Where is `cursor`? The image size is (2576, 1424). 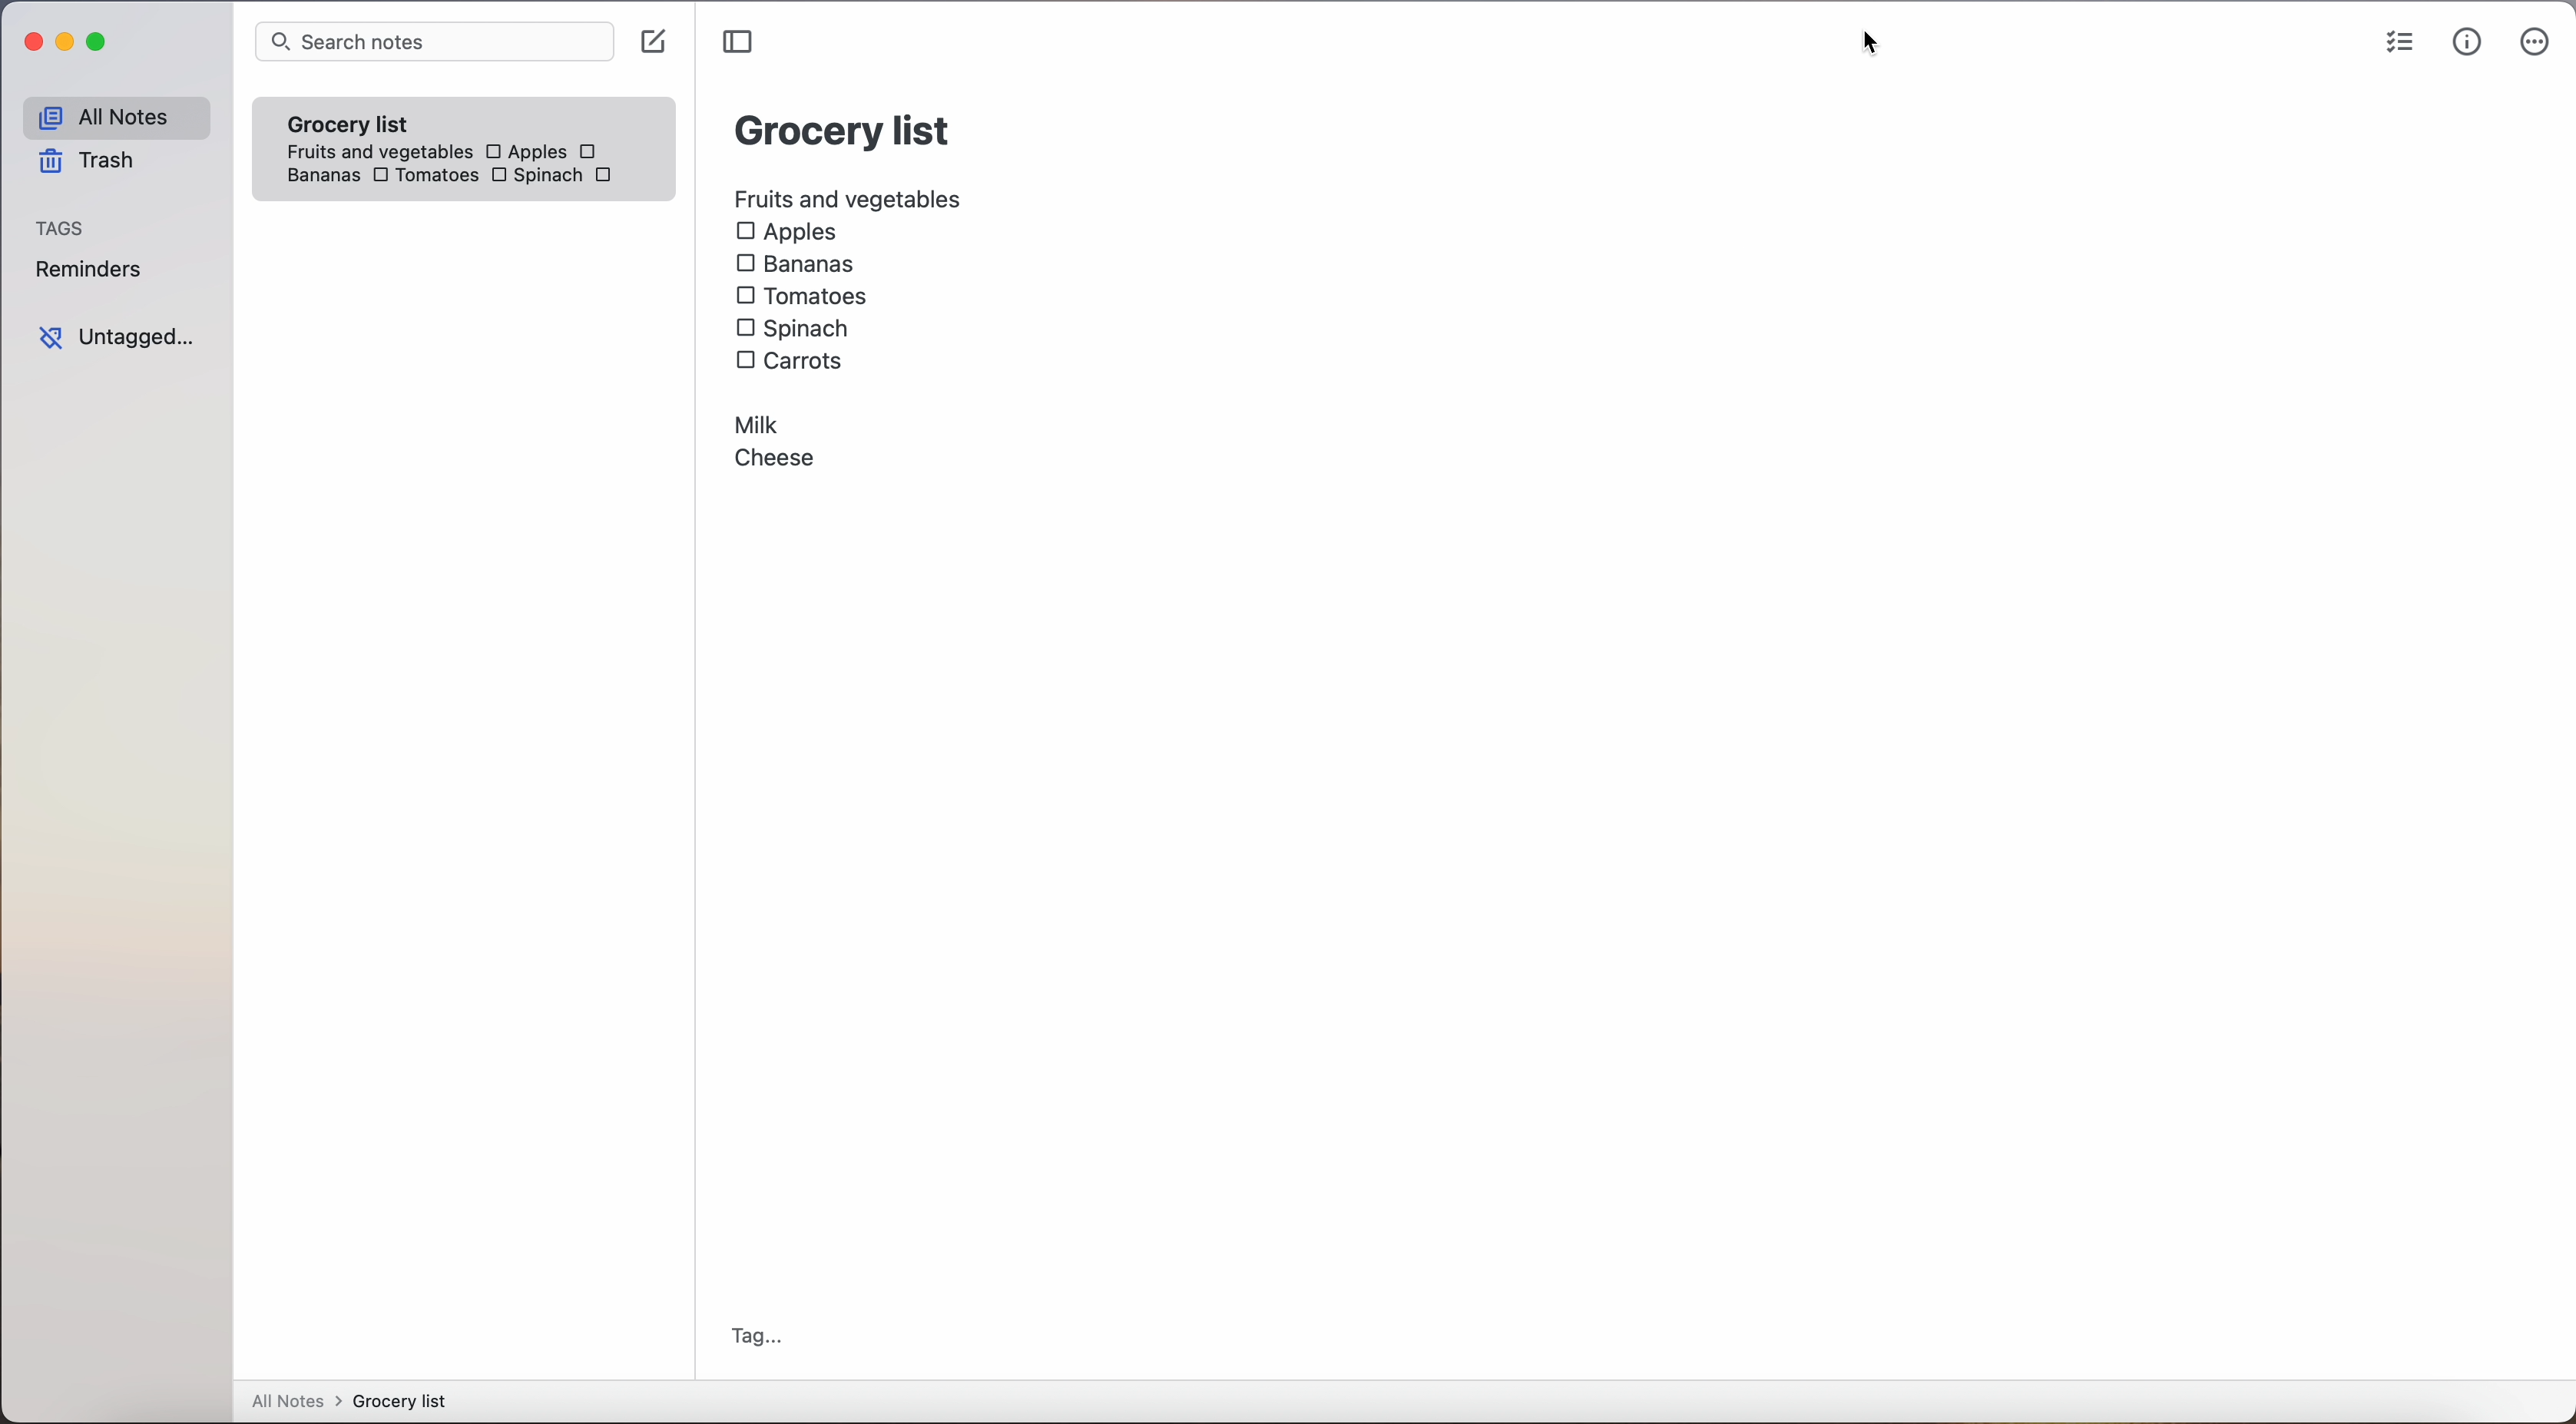 cursor is located at coordinates (1880, 44).